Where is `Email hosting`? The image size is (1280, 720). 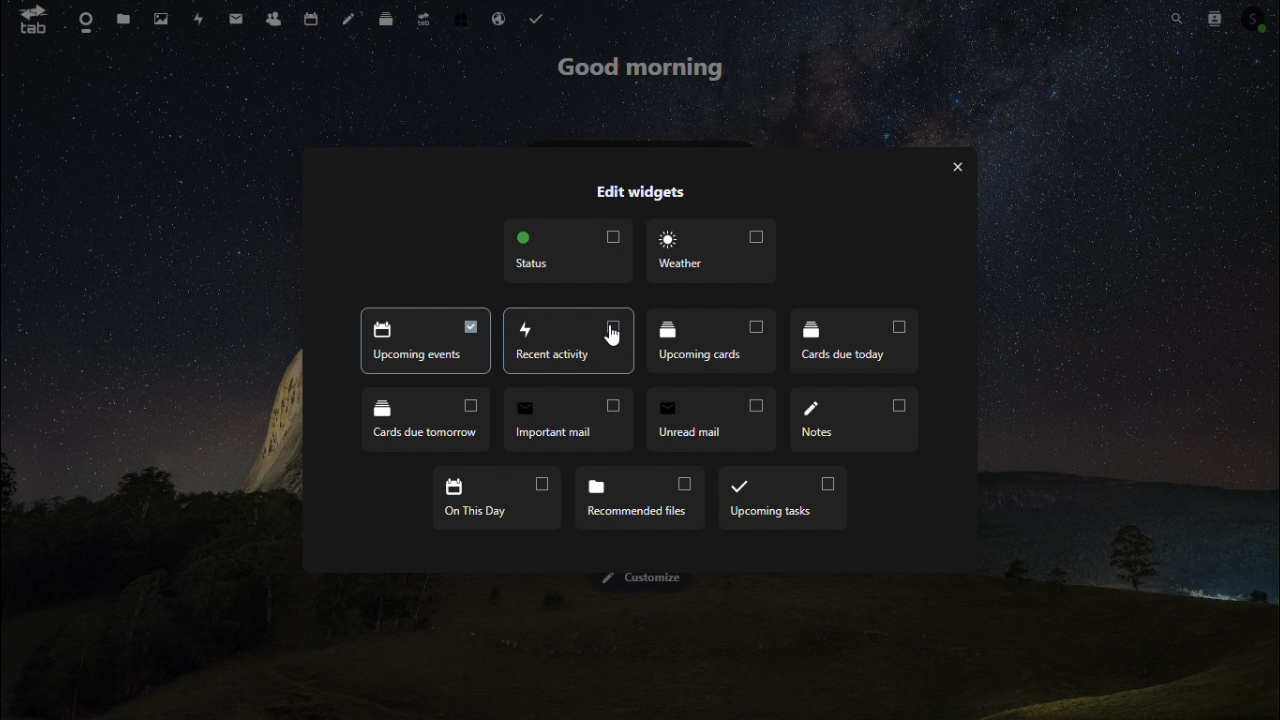
Email hosting is located at coordinates (499, 18).